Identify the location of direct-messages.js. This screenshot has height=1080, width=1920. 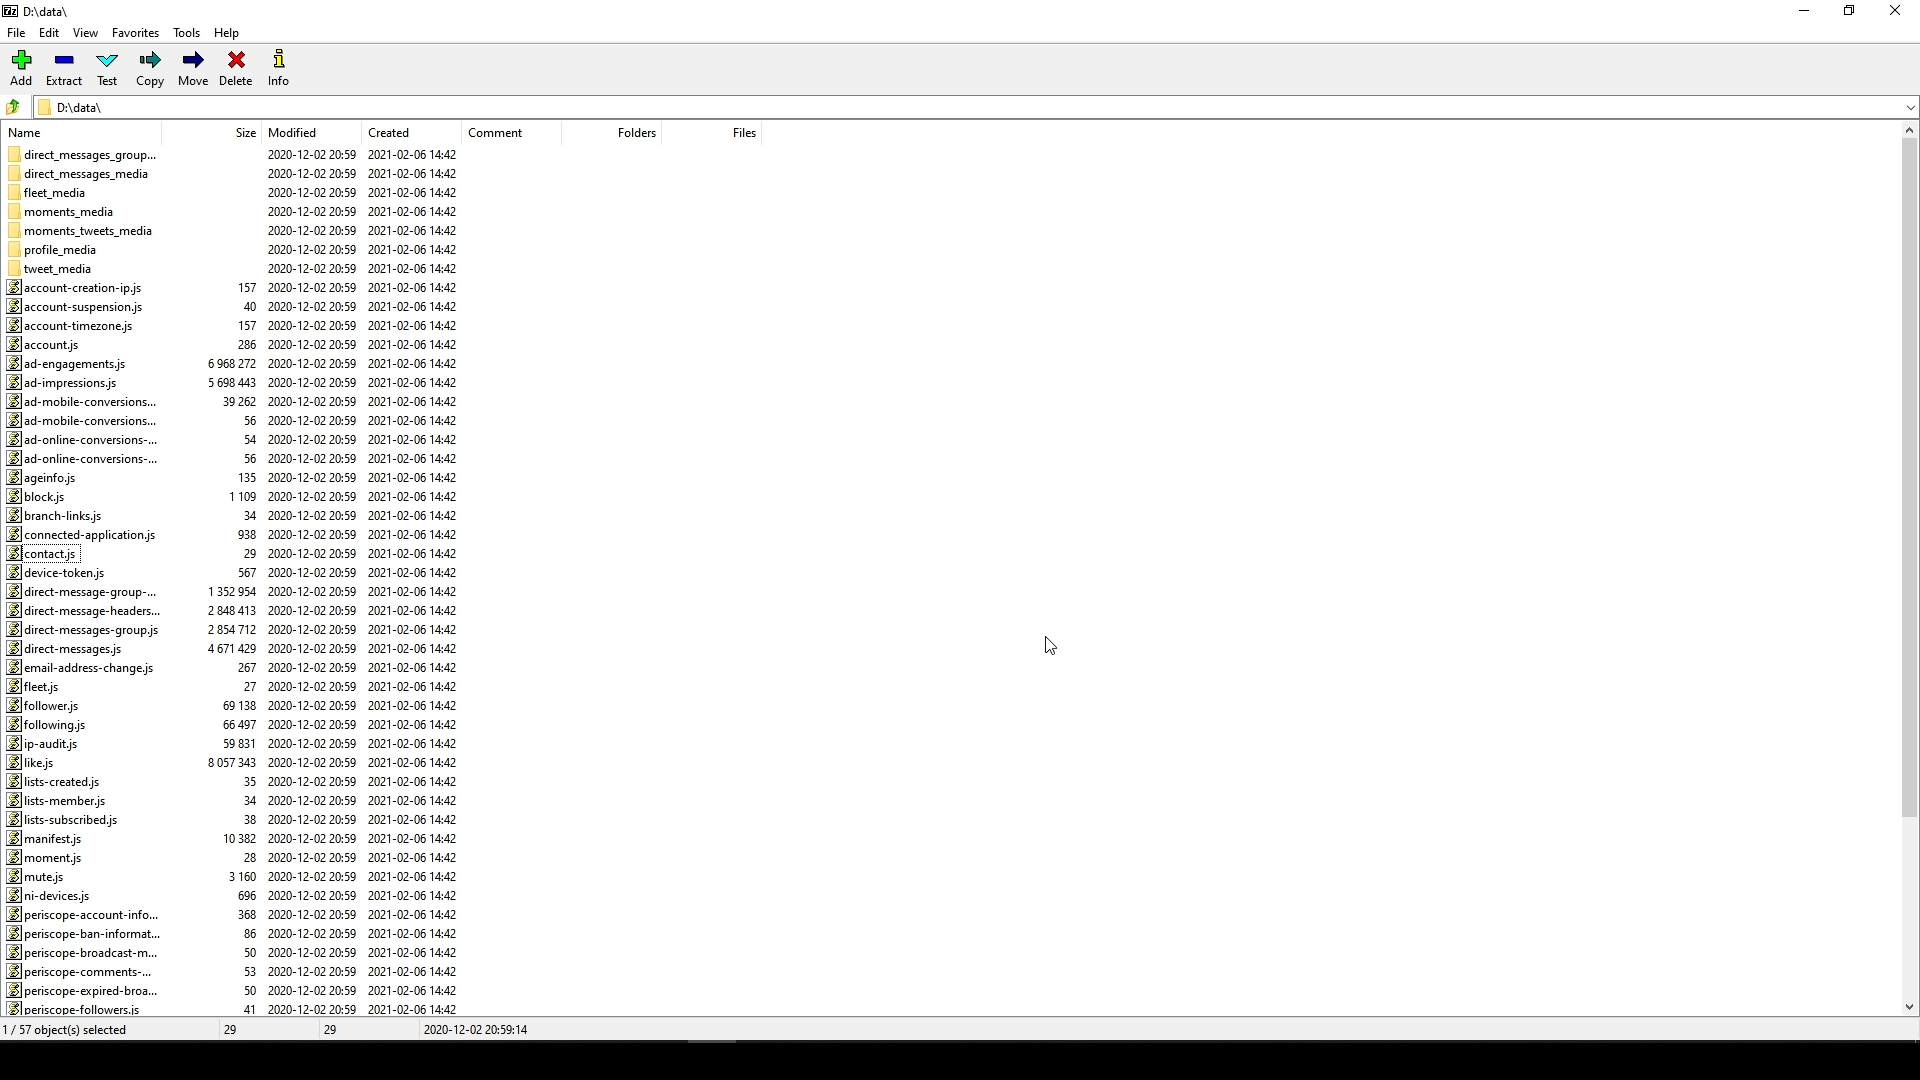
(69, 649).